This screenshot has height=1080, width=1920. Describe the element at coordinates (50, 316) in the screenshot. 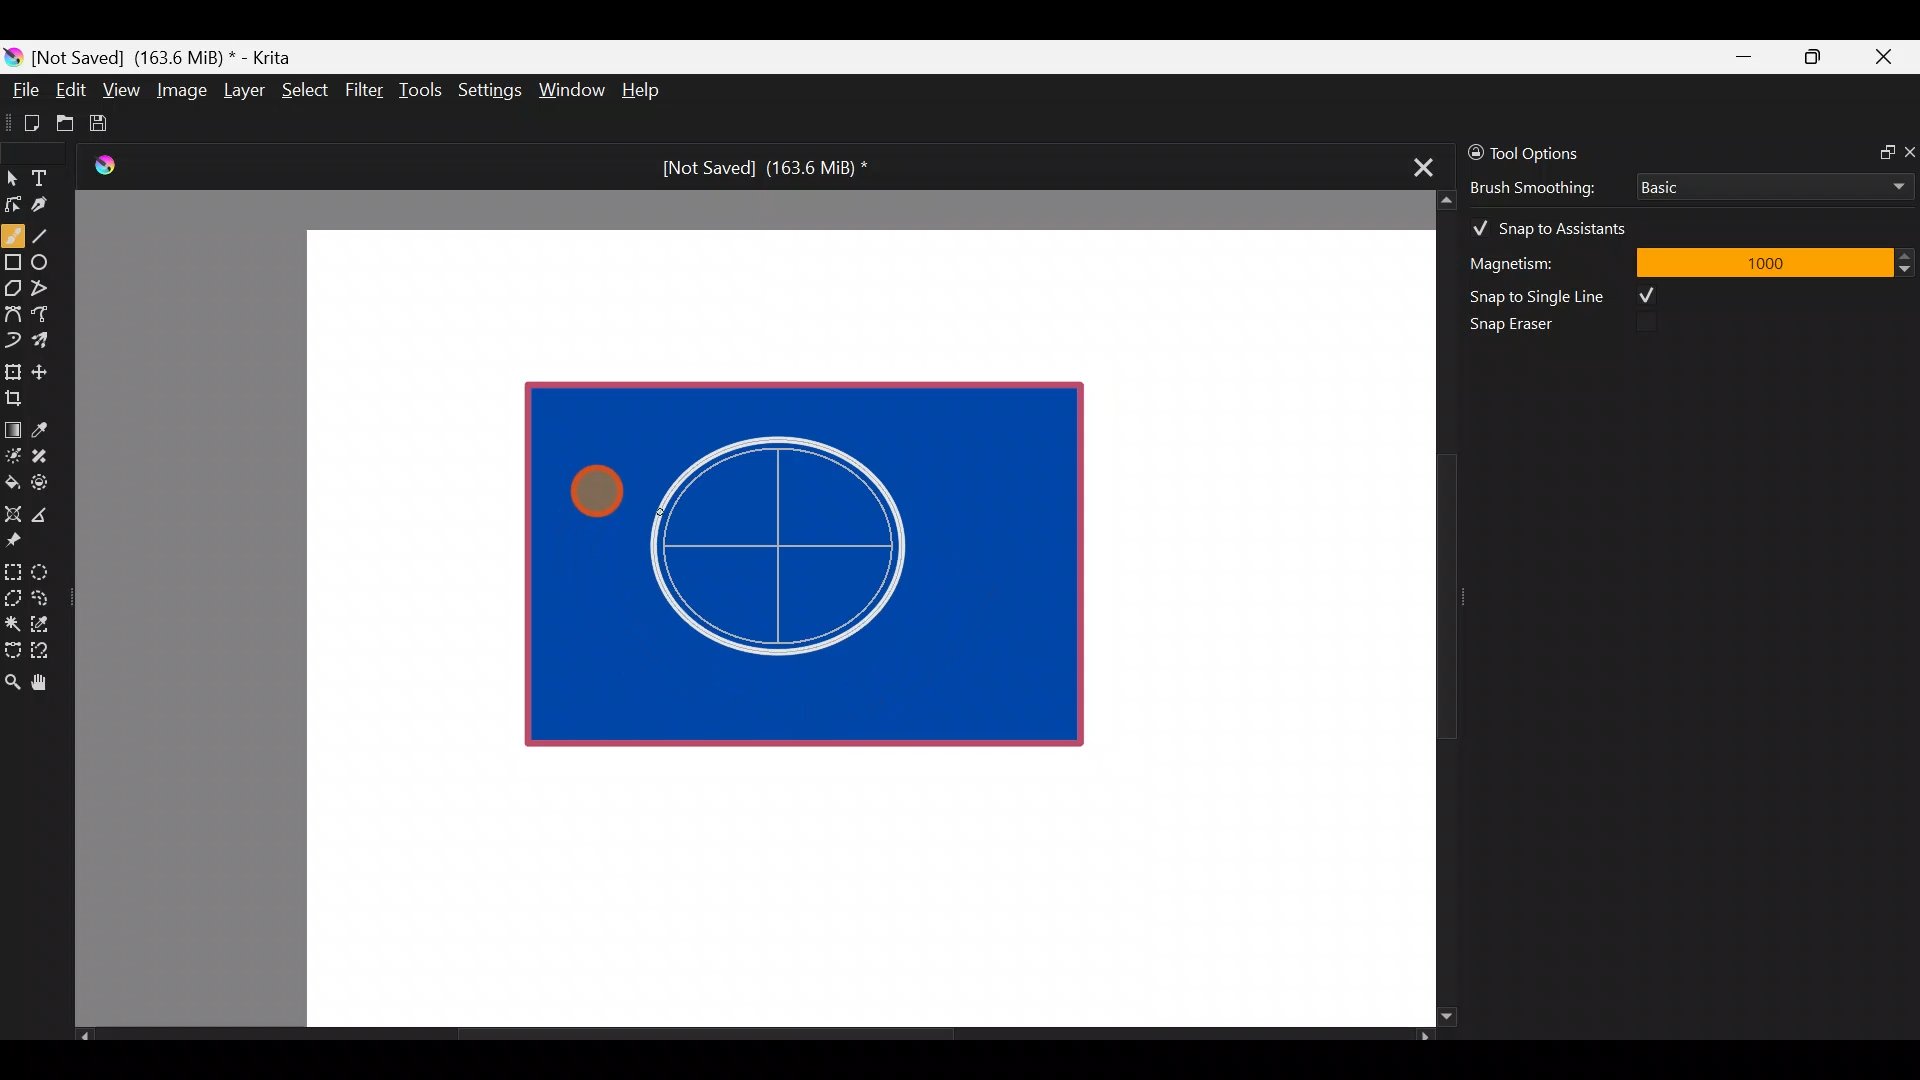

I see `Freehand path tool` at that location.